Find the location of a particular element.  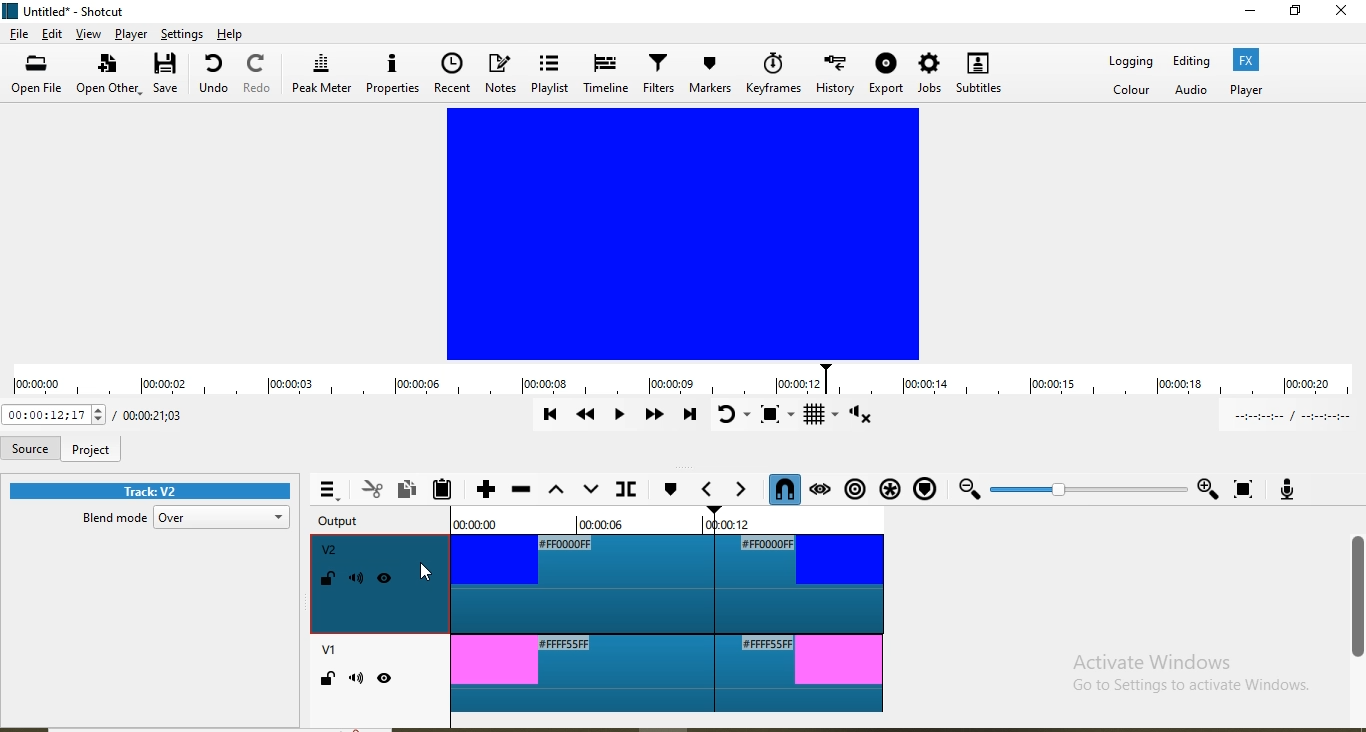

Paste  is located at coordinates (443, 488).